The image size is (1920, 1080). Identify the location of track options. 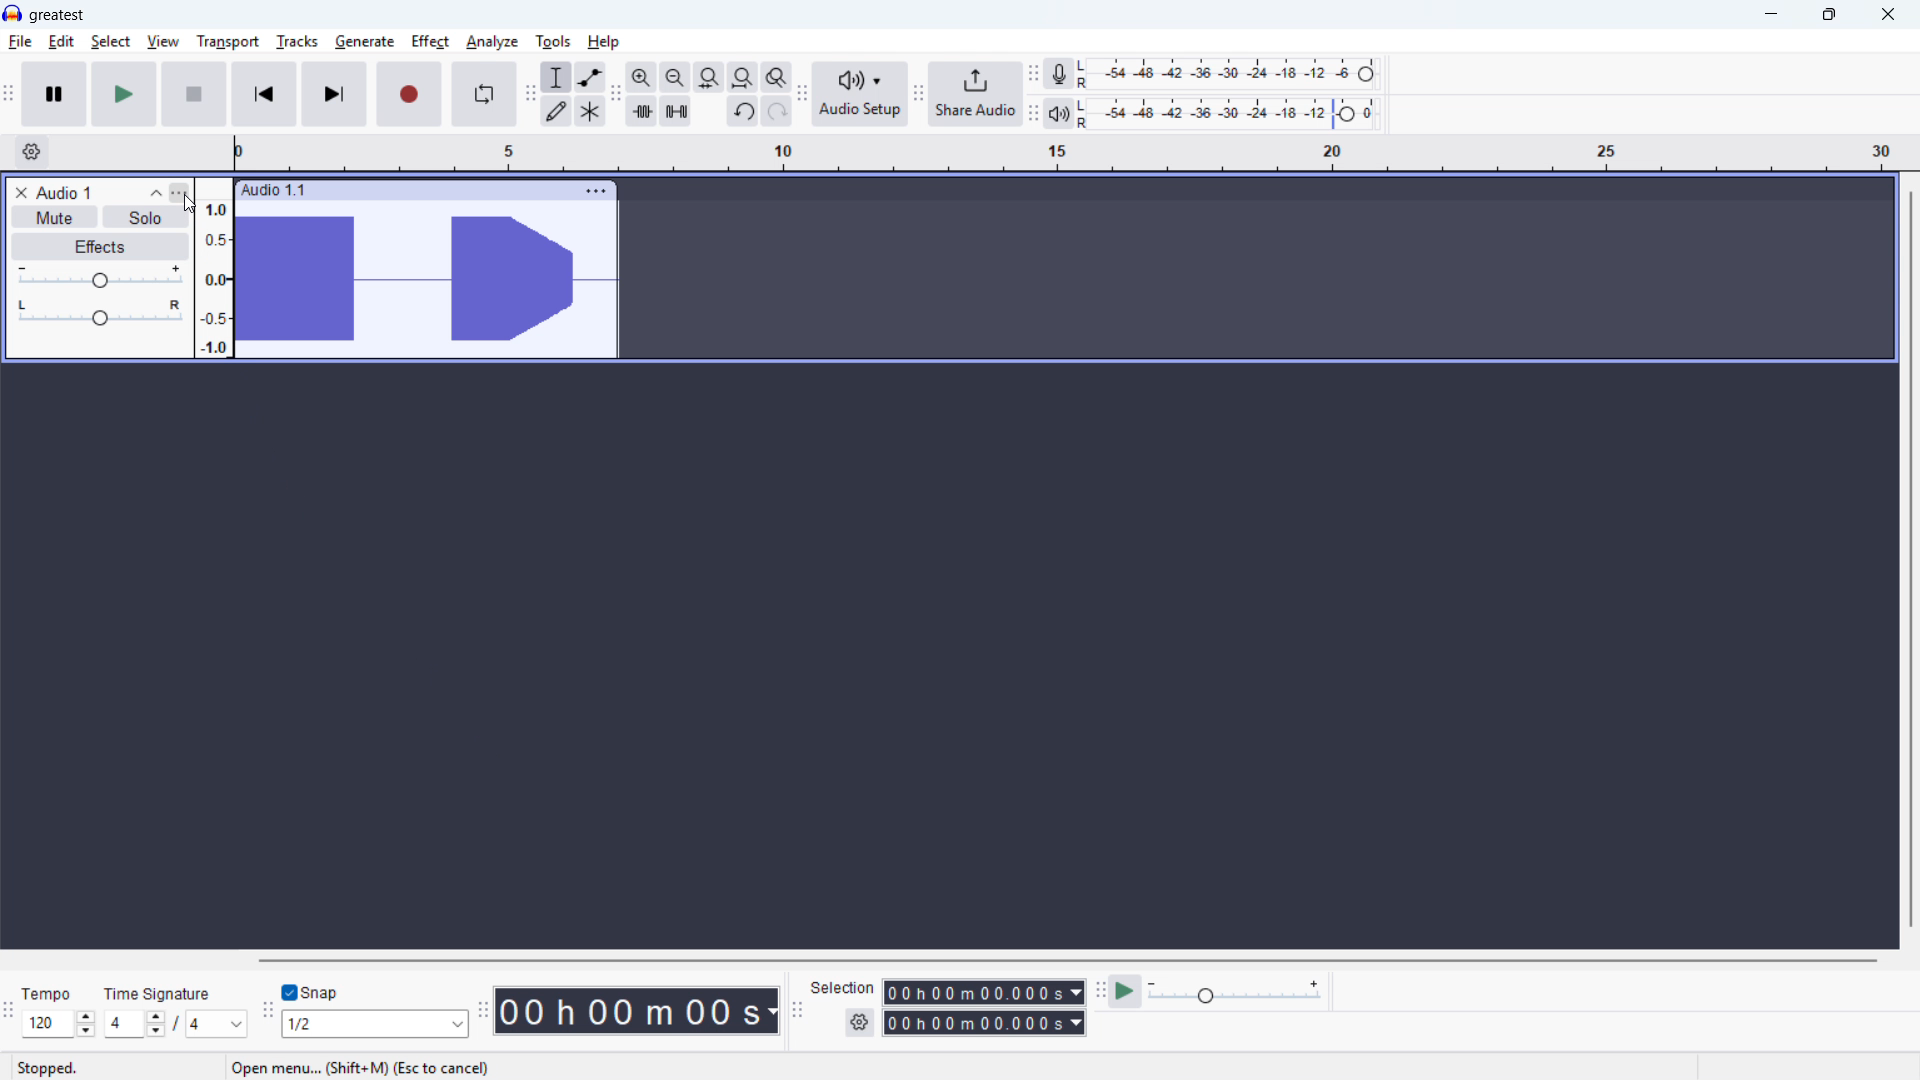
(598, 191).